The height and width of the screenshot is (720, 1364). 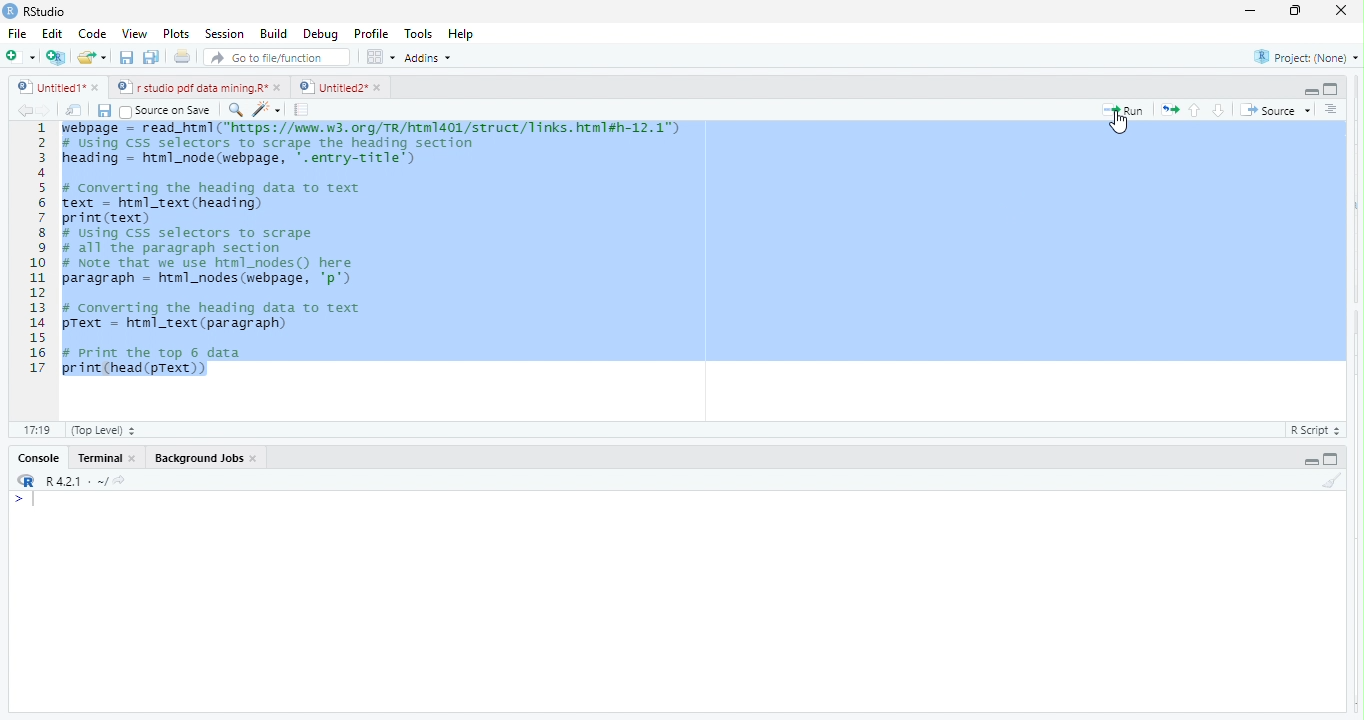 What do you see at coordinates (20, 56) in the screenshot?
I see `new file` at bounding box center [20, 56].